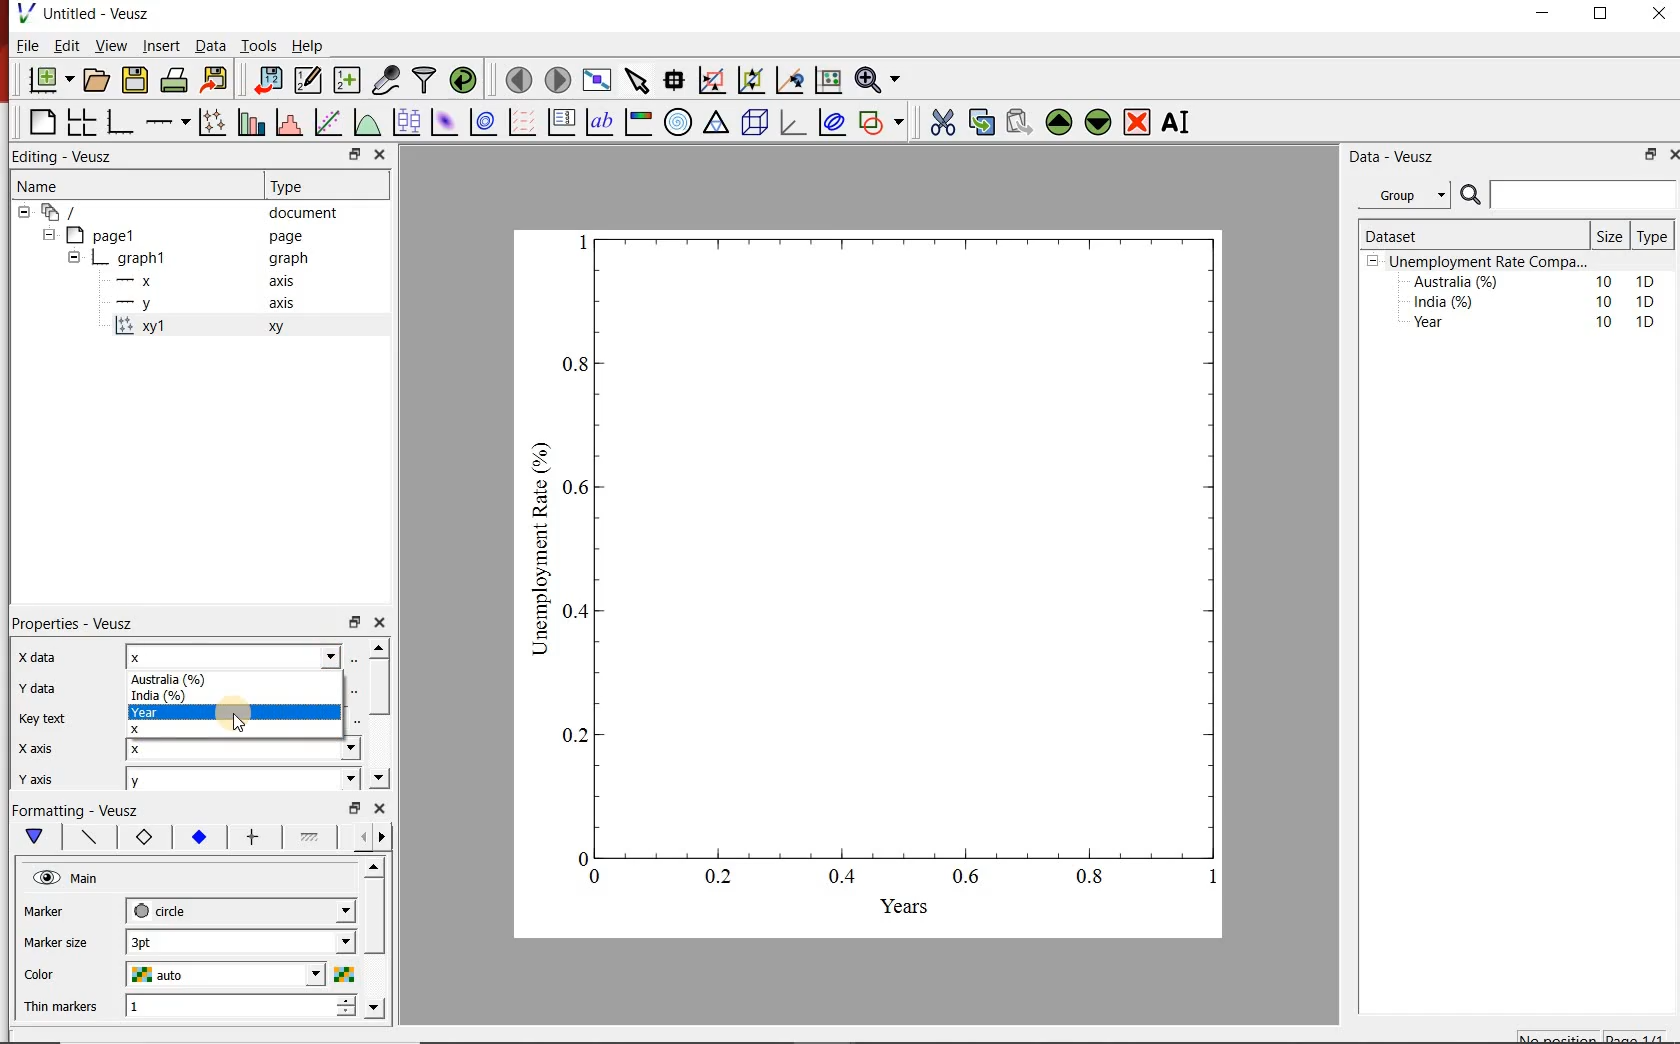  Describe the element at coordinates (676, 79) in the screenshot. I see `read the data points` at that location.